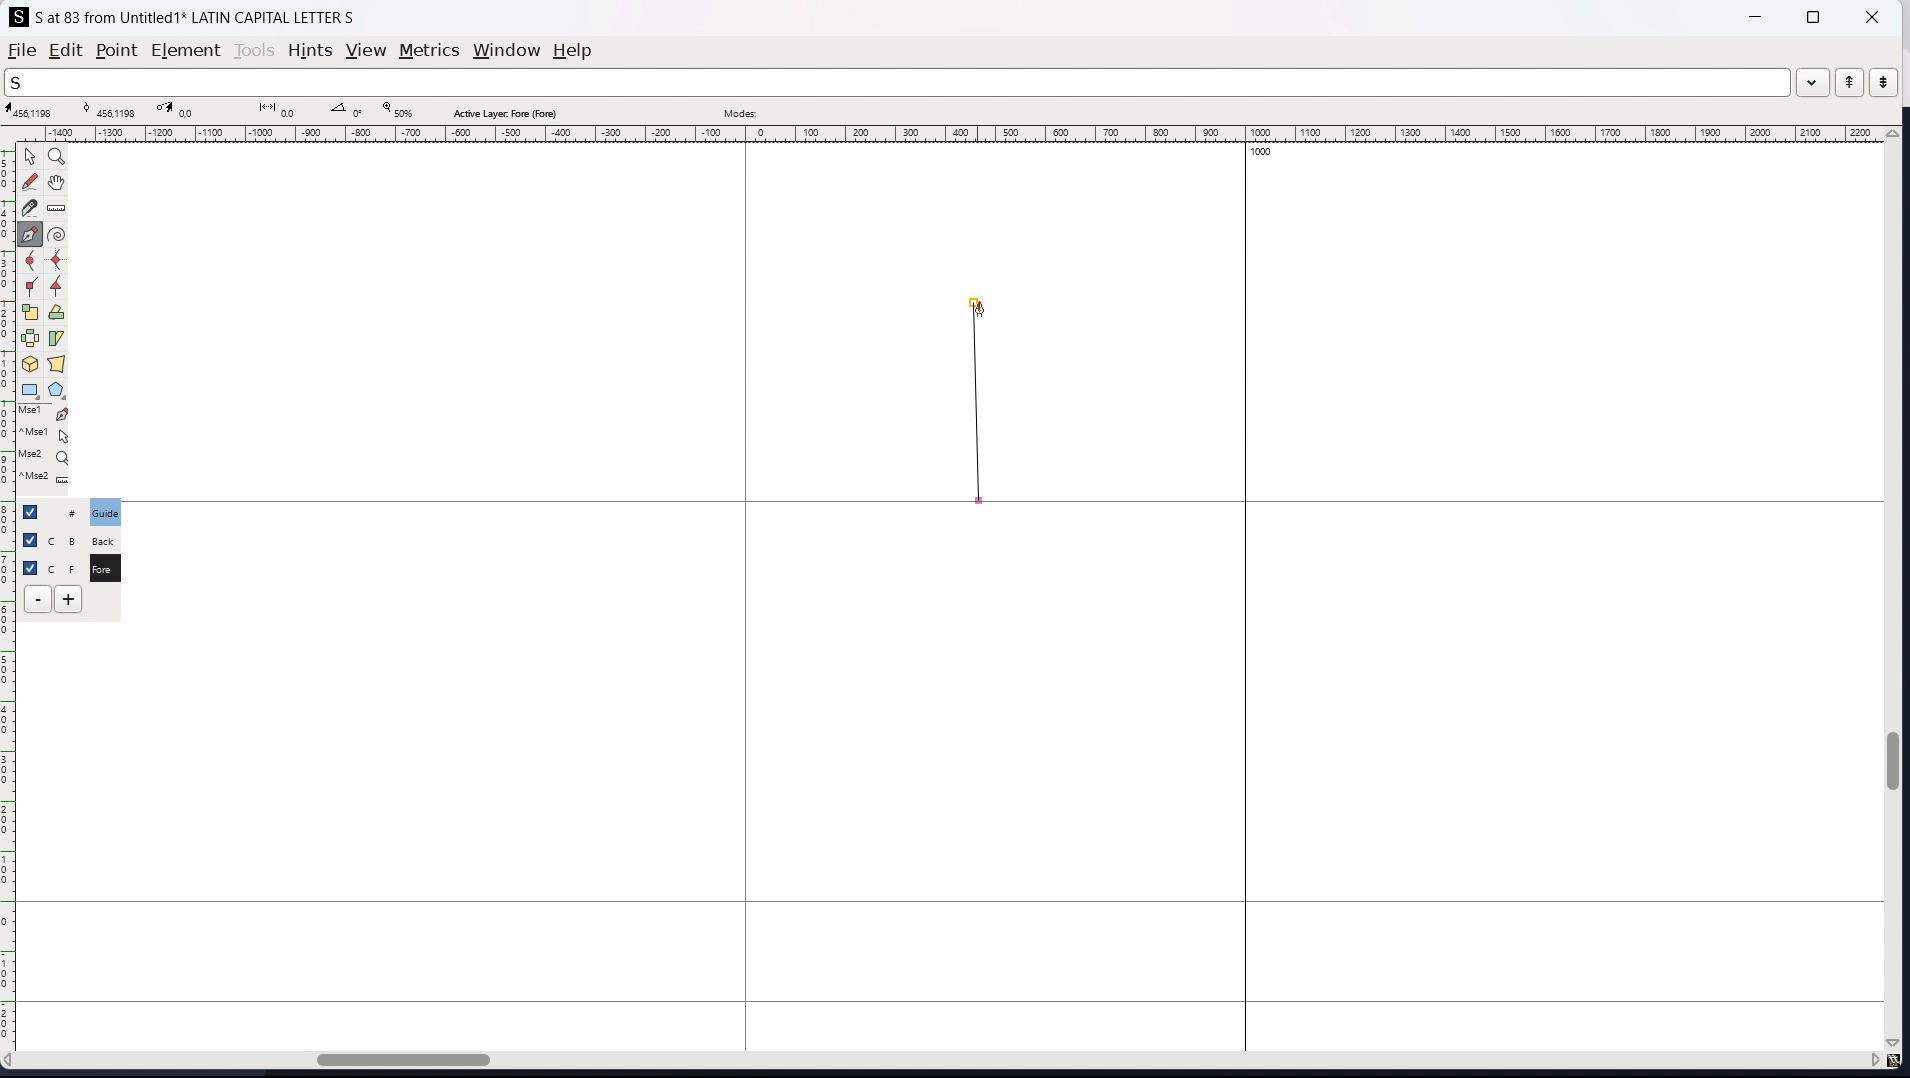  What do you see at coordinates (56, 364) in the screenshot?
I see `perspective transformation` at bounding box center [56, 364].